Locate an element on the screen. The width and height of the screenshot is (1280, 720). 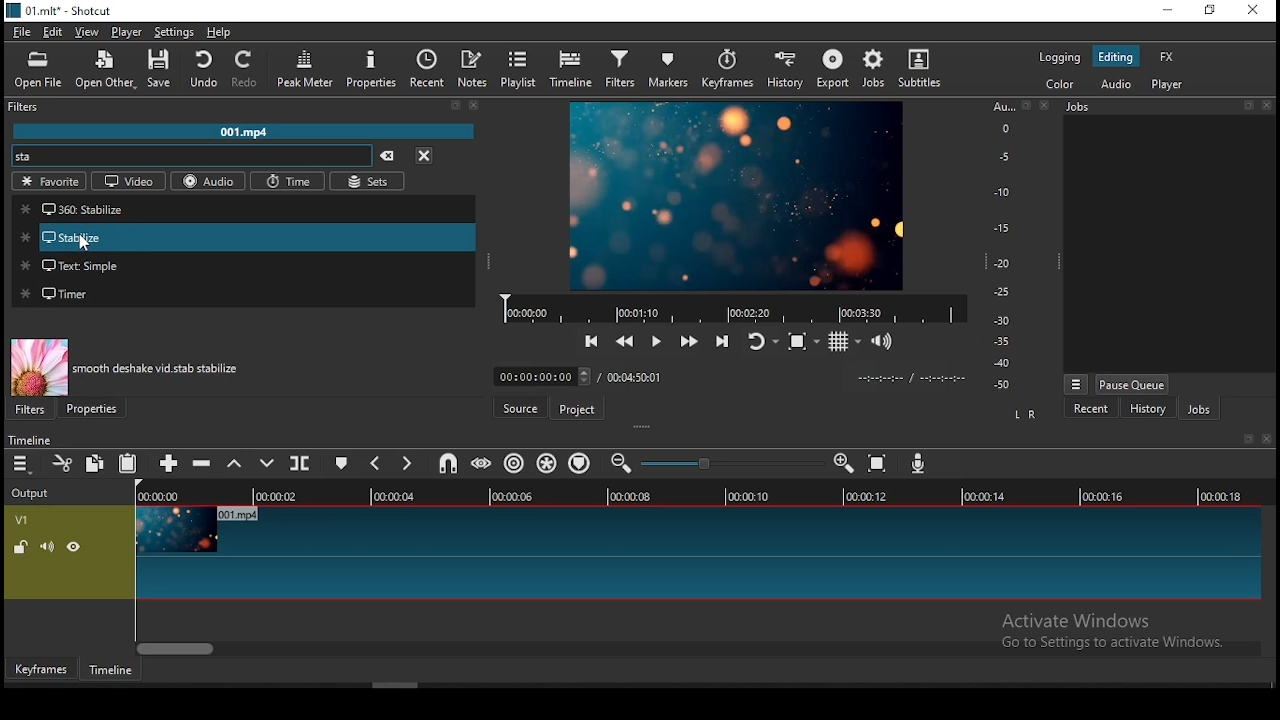
close is located at coordinates (1267, 439).